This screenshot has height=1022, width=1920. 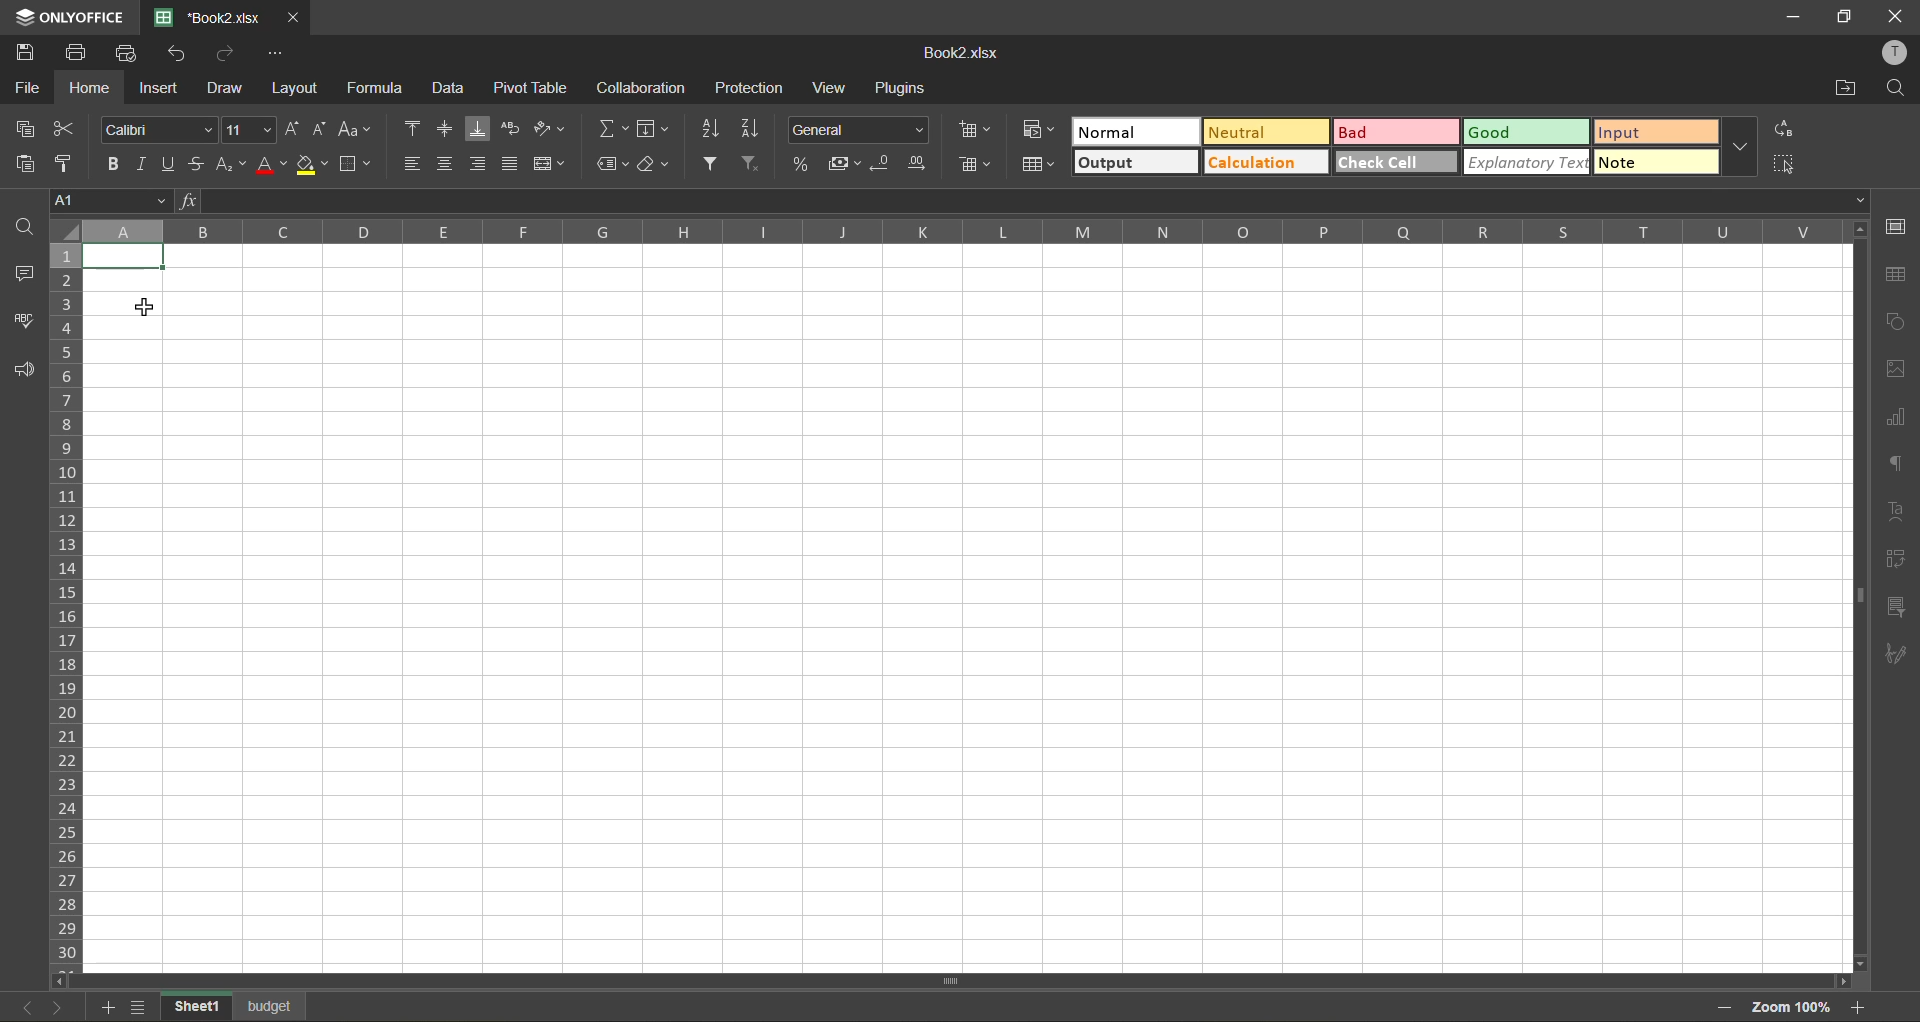 What do you see at coordinates (1740, 149) in the screenshot?
I see `more options` at bounding box center [1740, 149].